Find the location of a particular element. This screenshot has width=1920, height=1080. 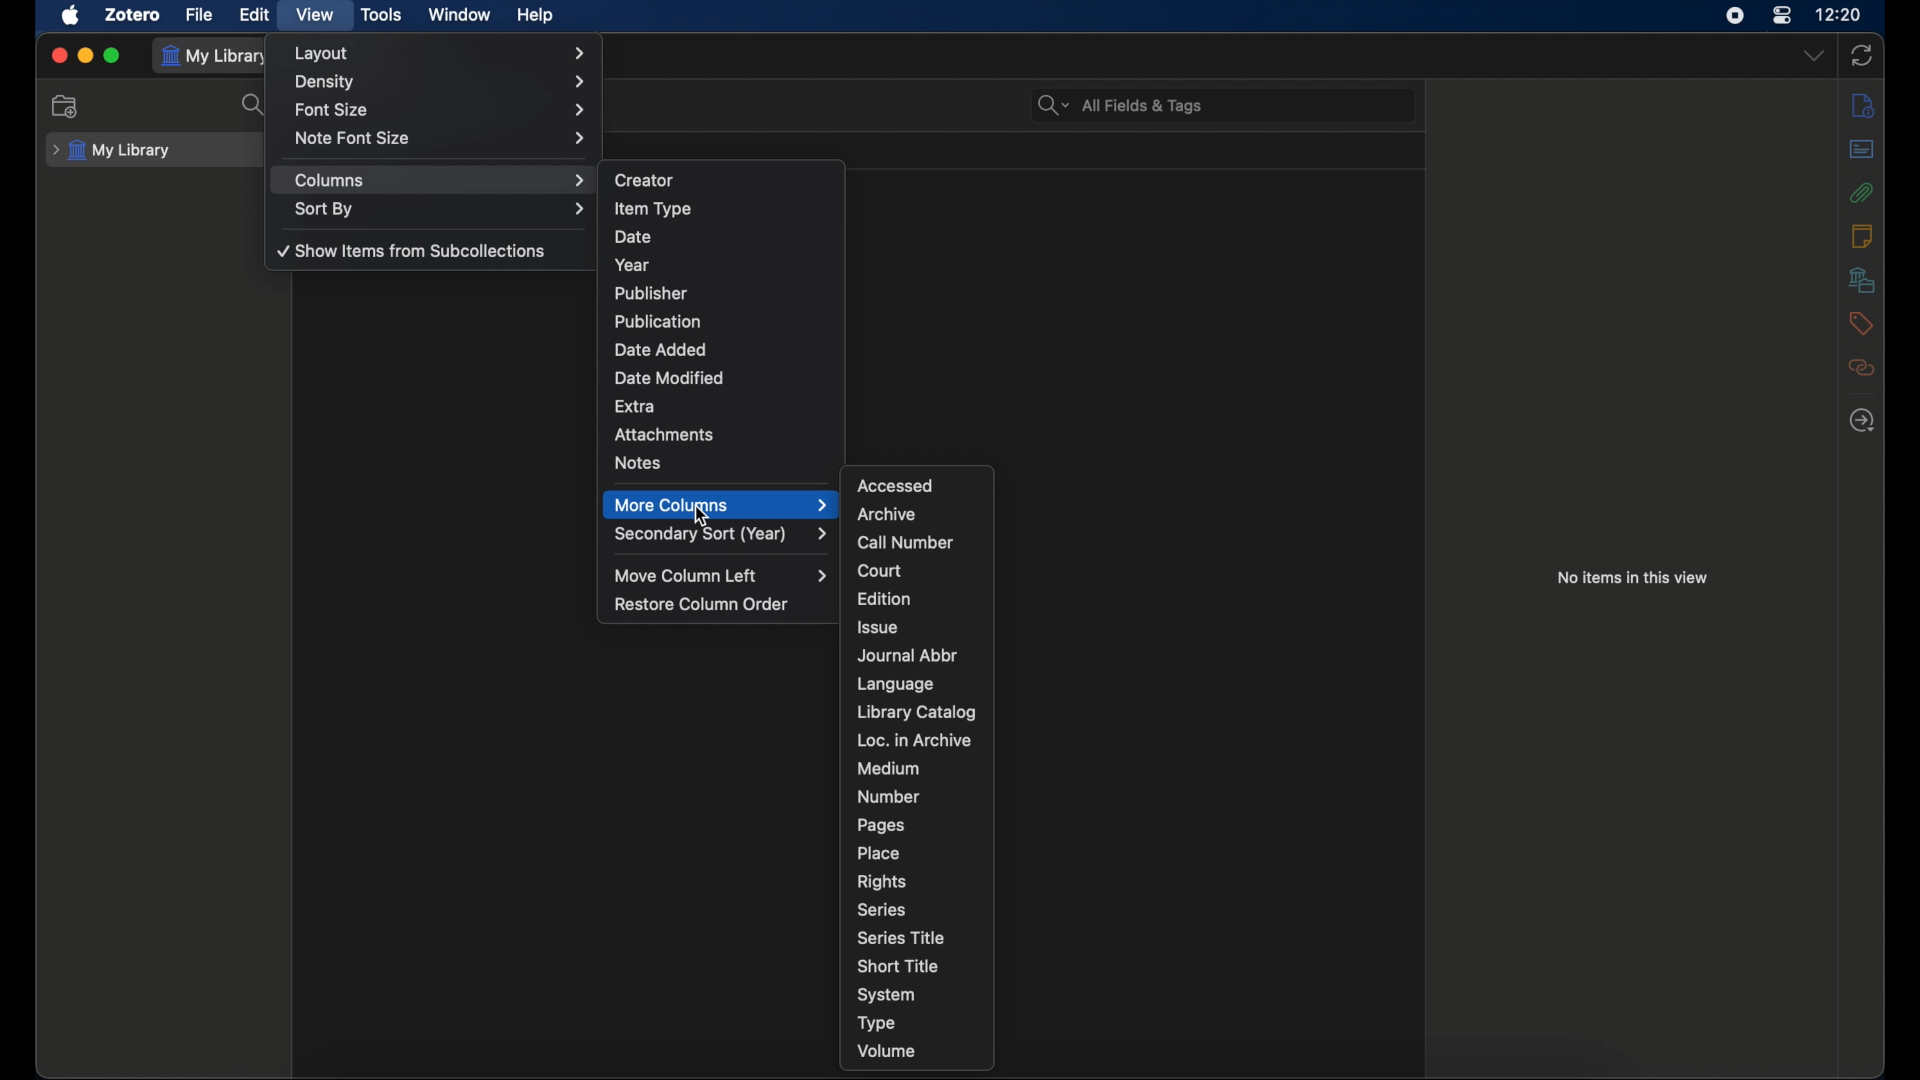

tools is located at coordinates (379, 14).